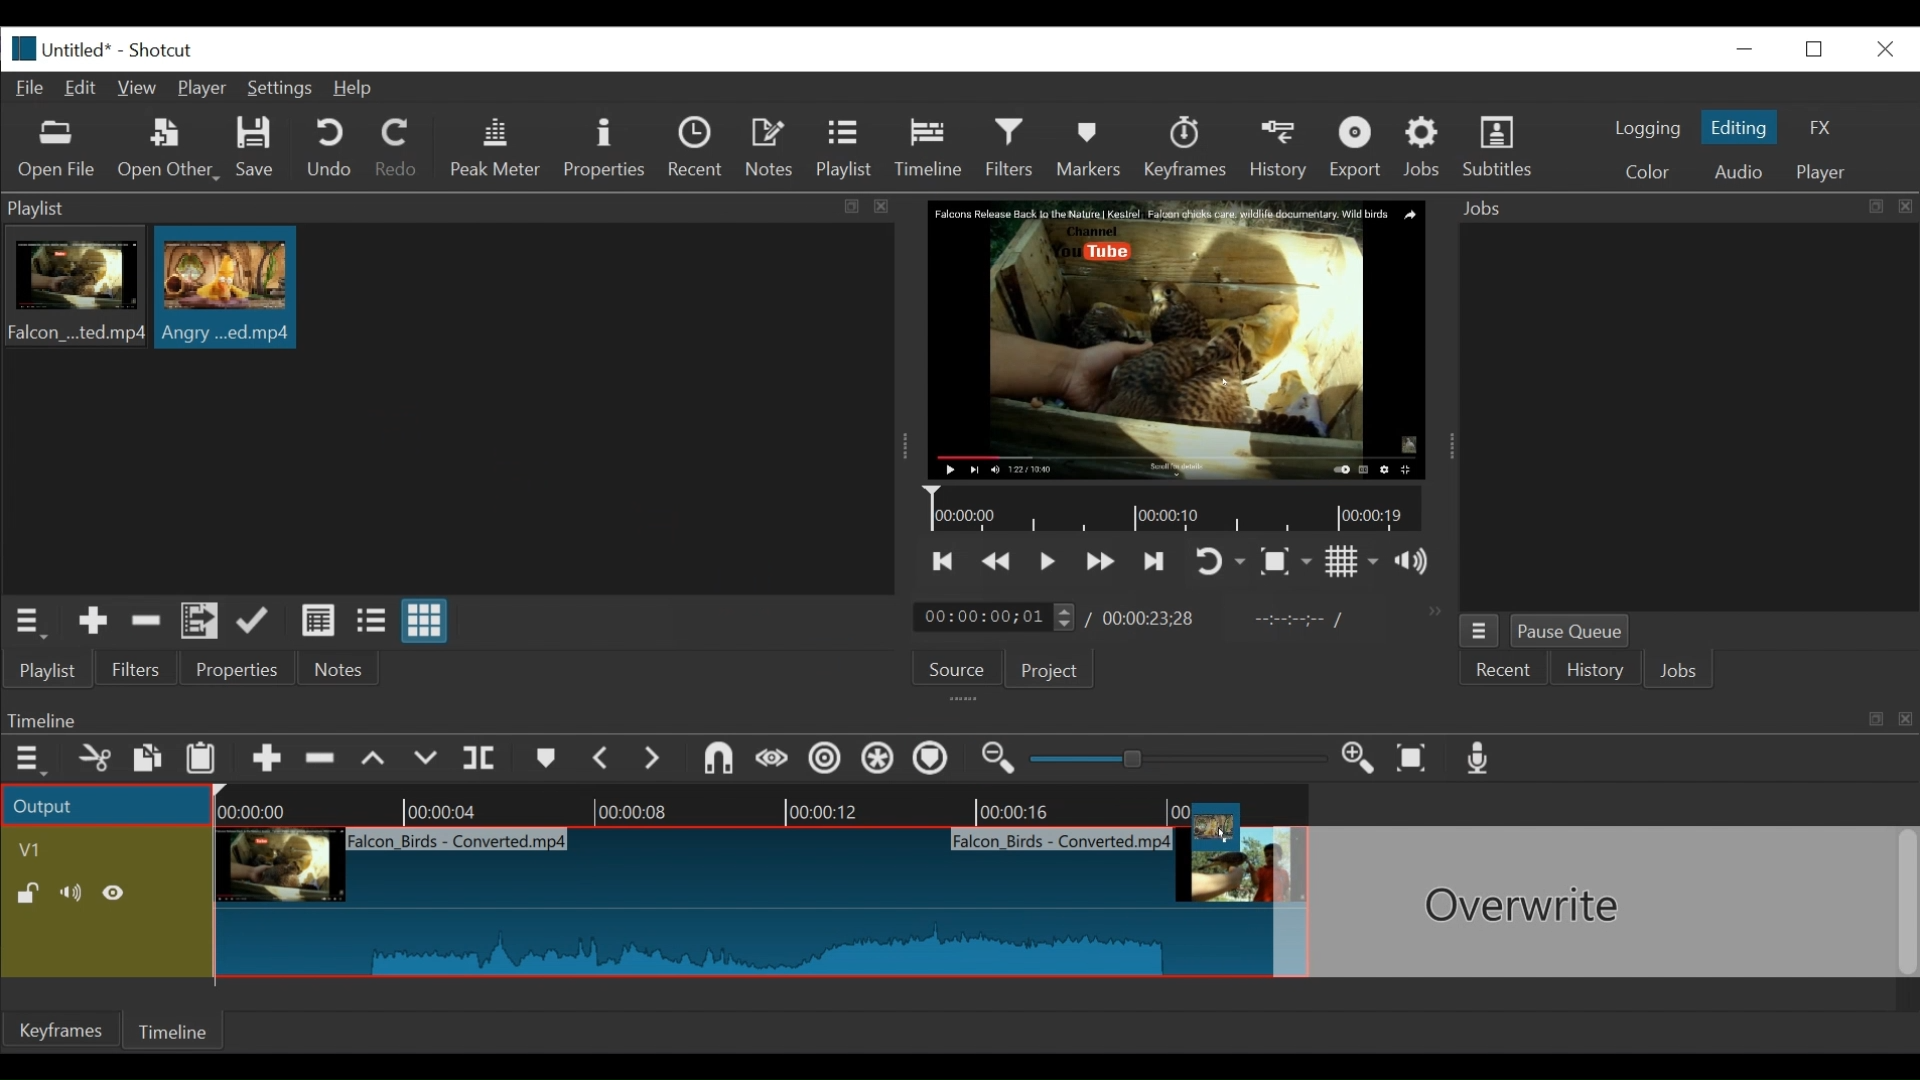 This screenshot has width=1920, height=1080. I want to click on Save, so click(256, 150).